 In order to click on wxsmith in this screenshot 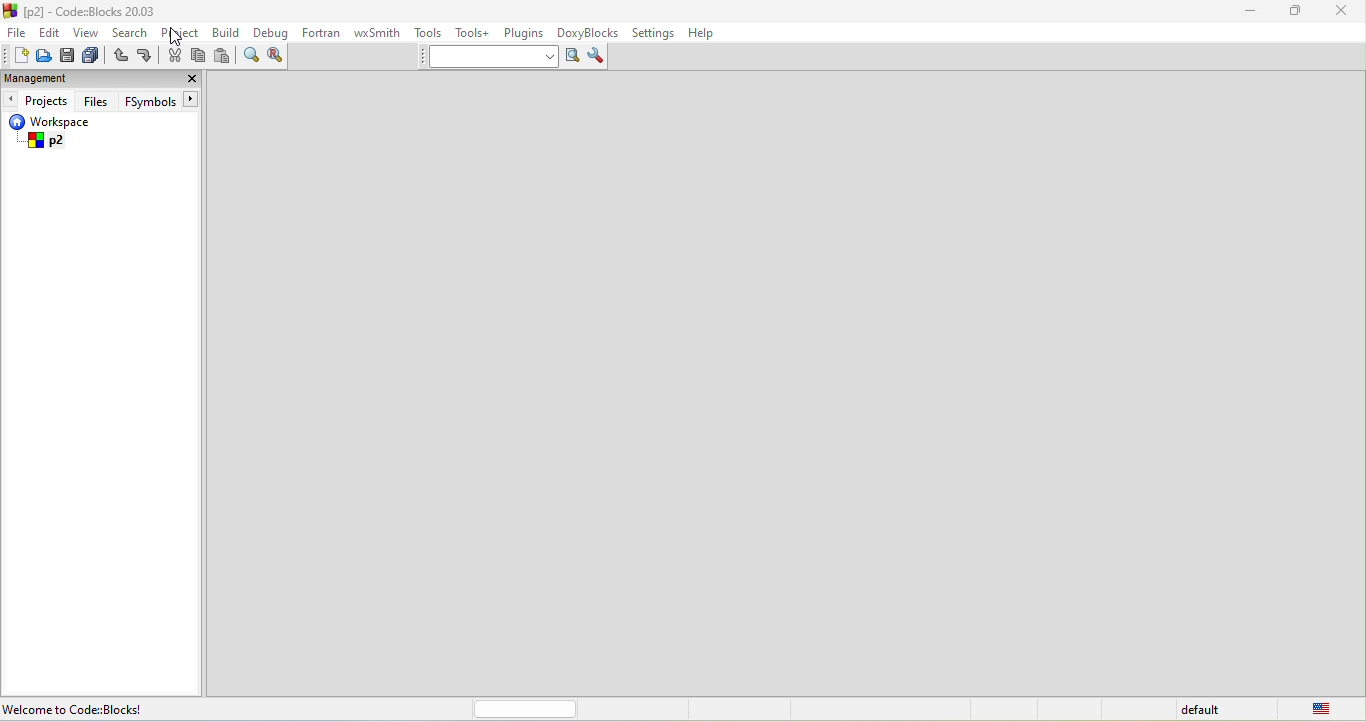, I will do `click(379, 32)`.